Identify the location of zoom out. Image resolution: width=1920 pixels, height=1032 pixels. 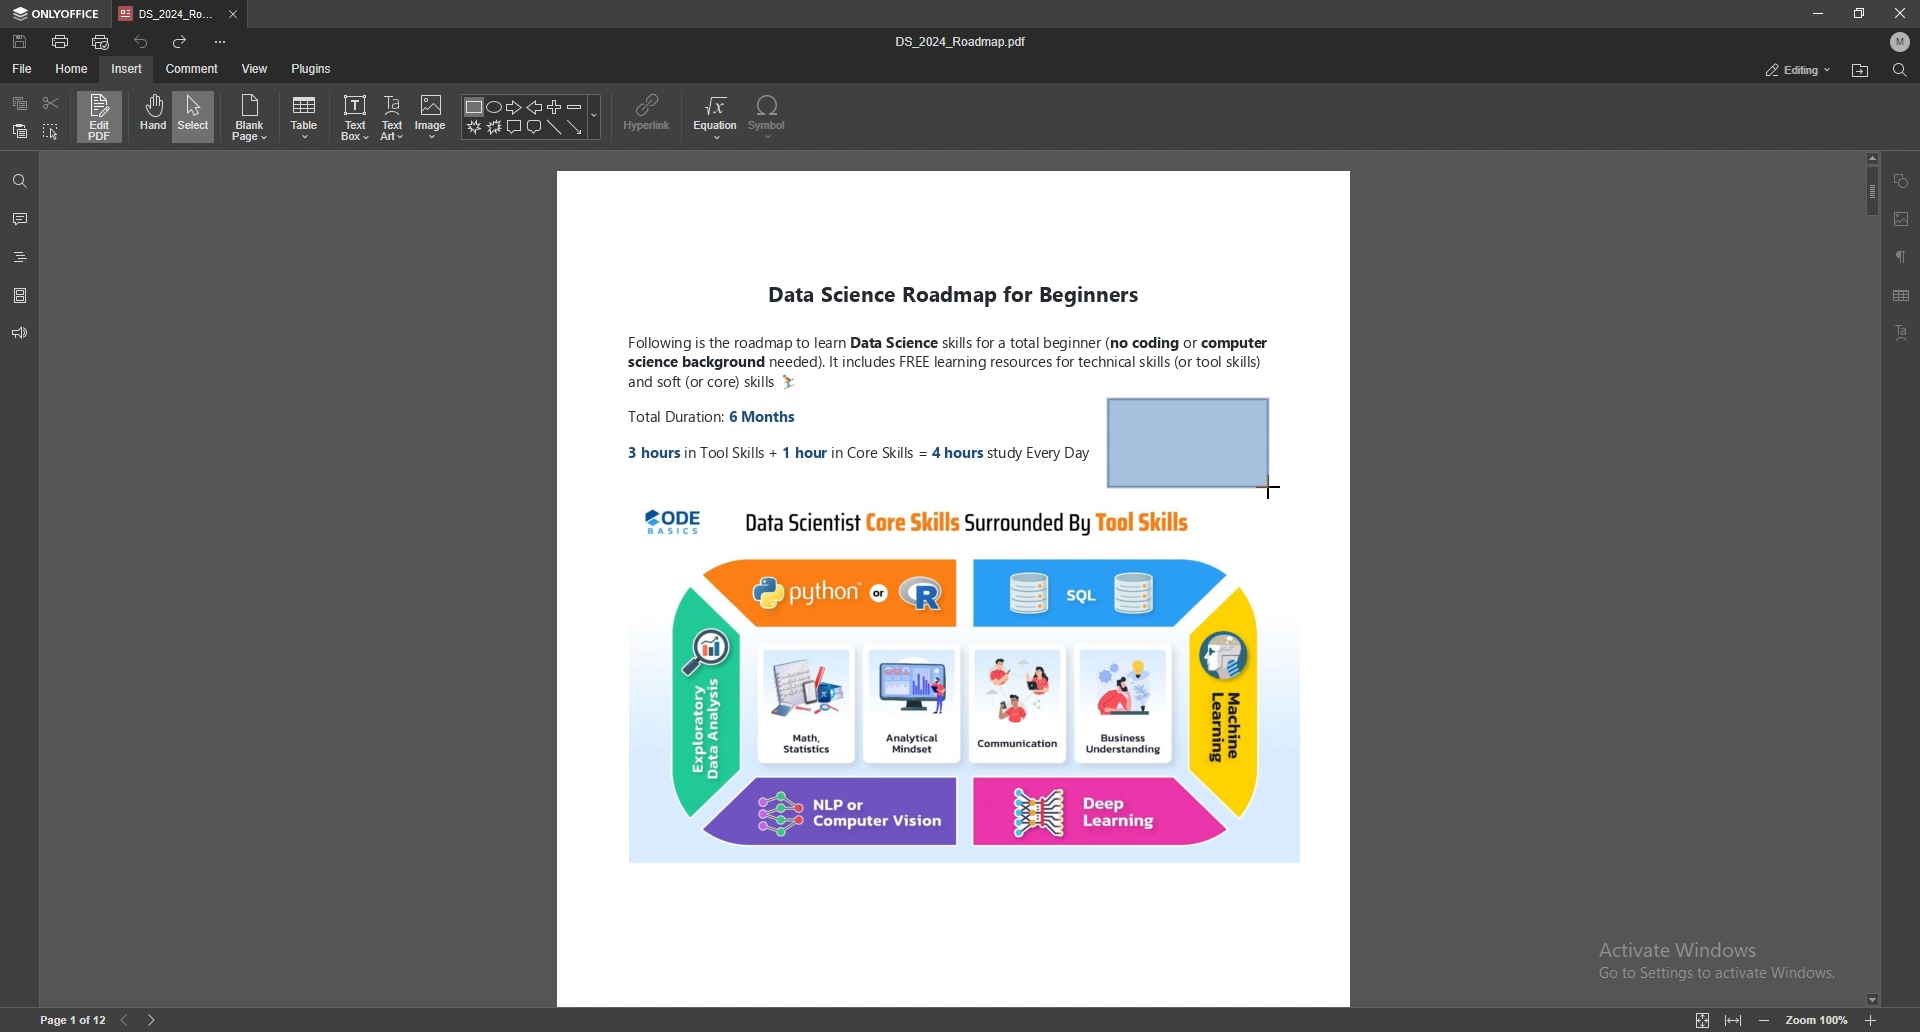
(1770, 1019).